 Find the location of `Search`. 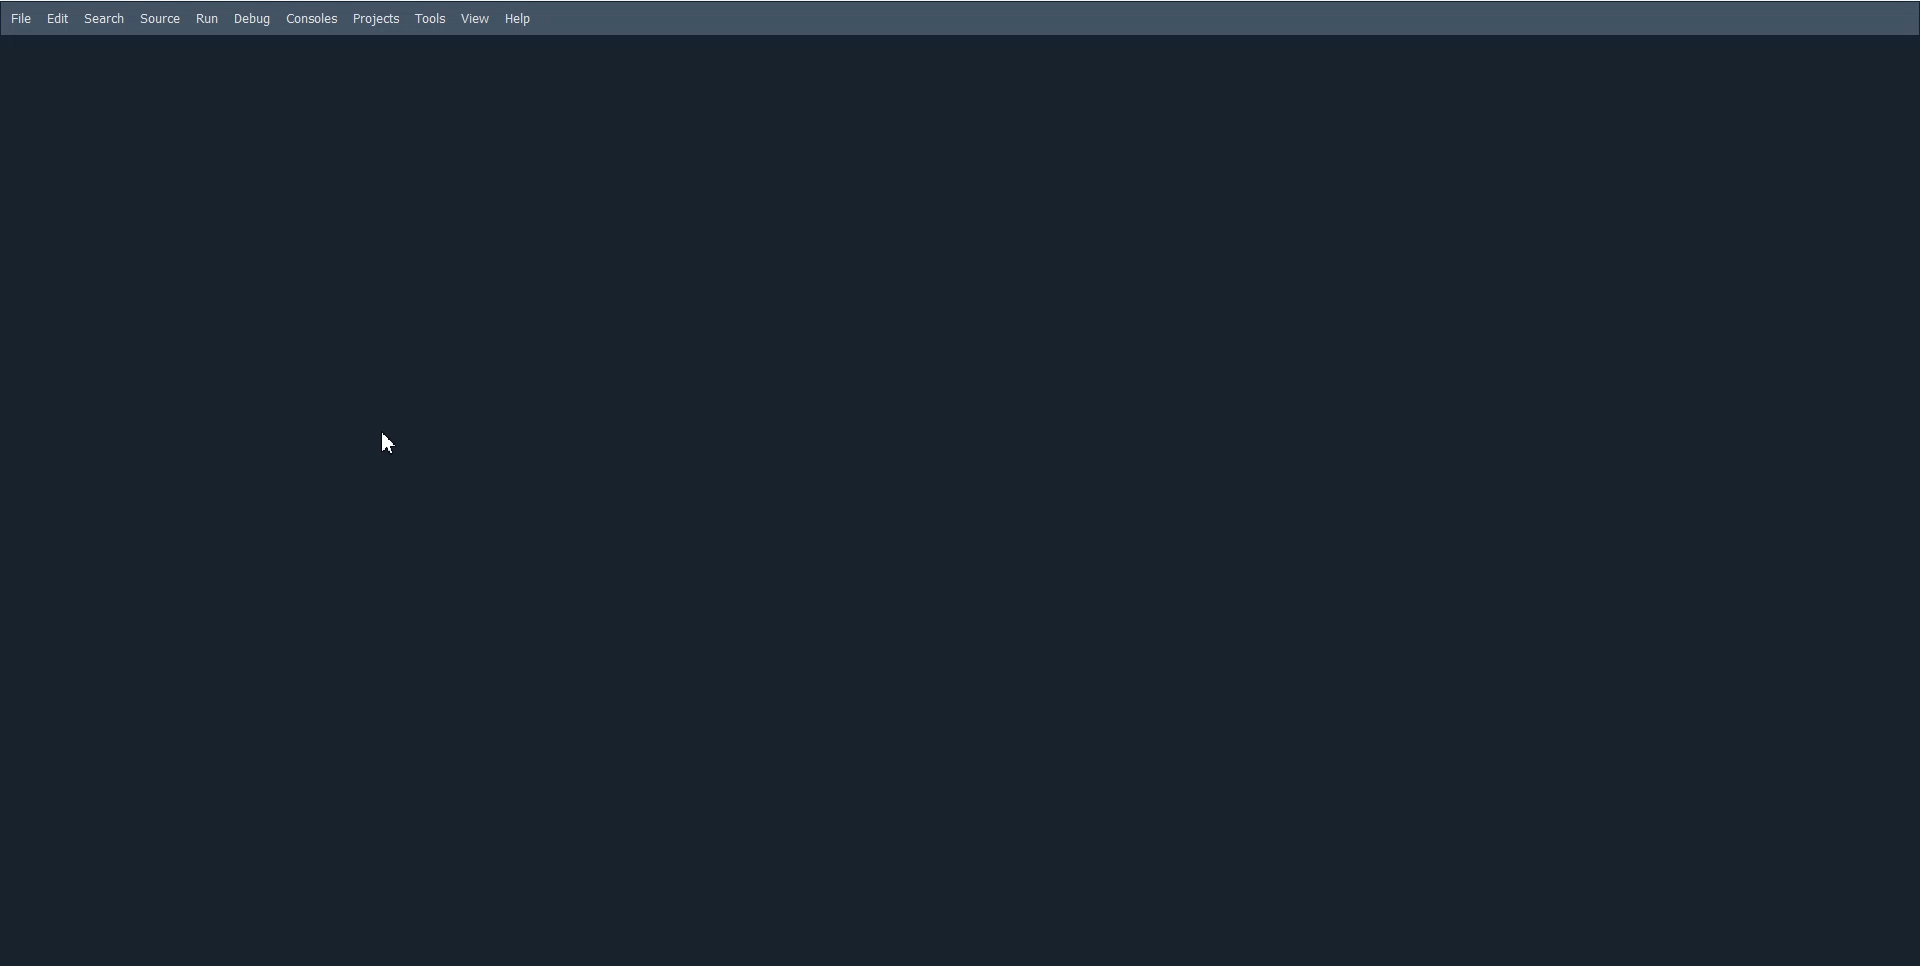

Search is located at coordinates (104, 18).